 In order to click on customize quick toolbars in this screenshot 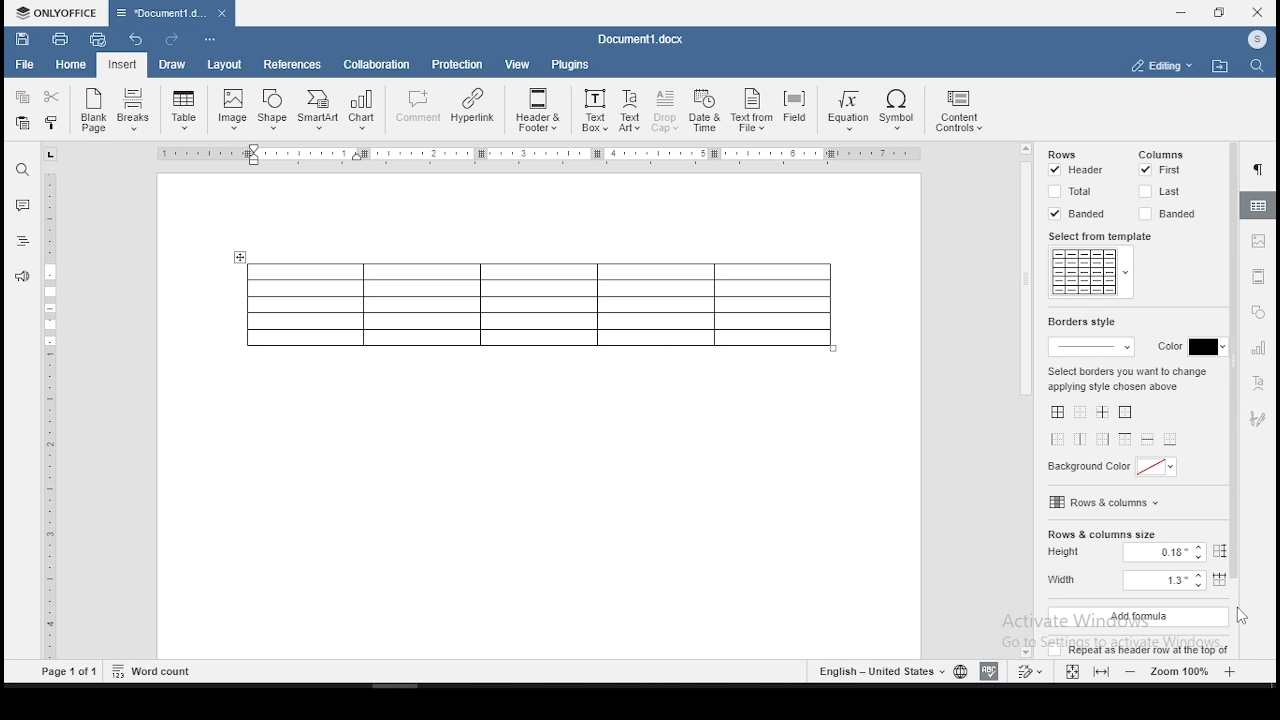, I will do `click(210, 41)`.